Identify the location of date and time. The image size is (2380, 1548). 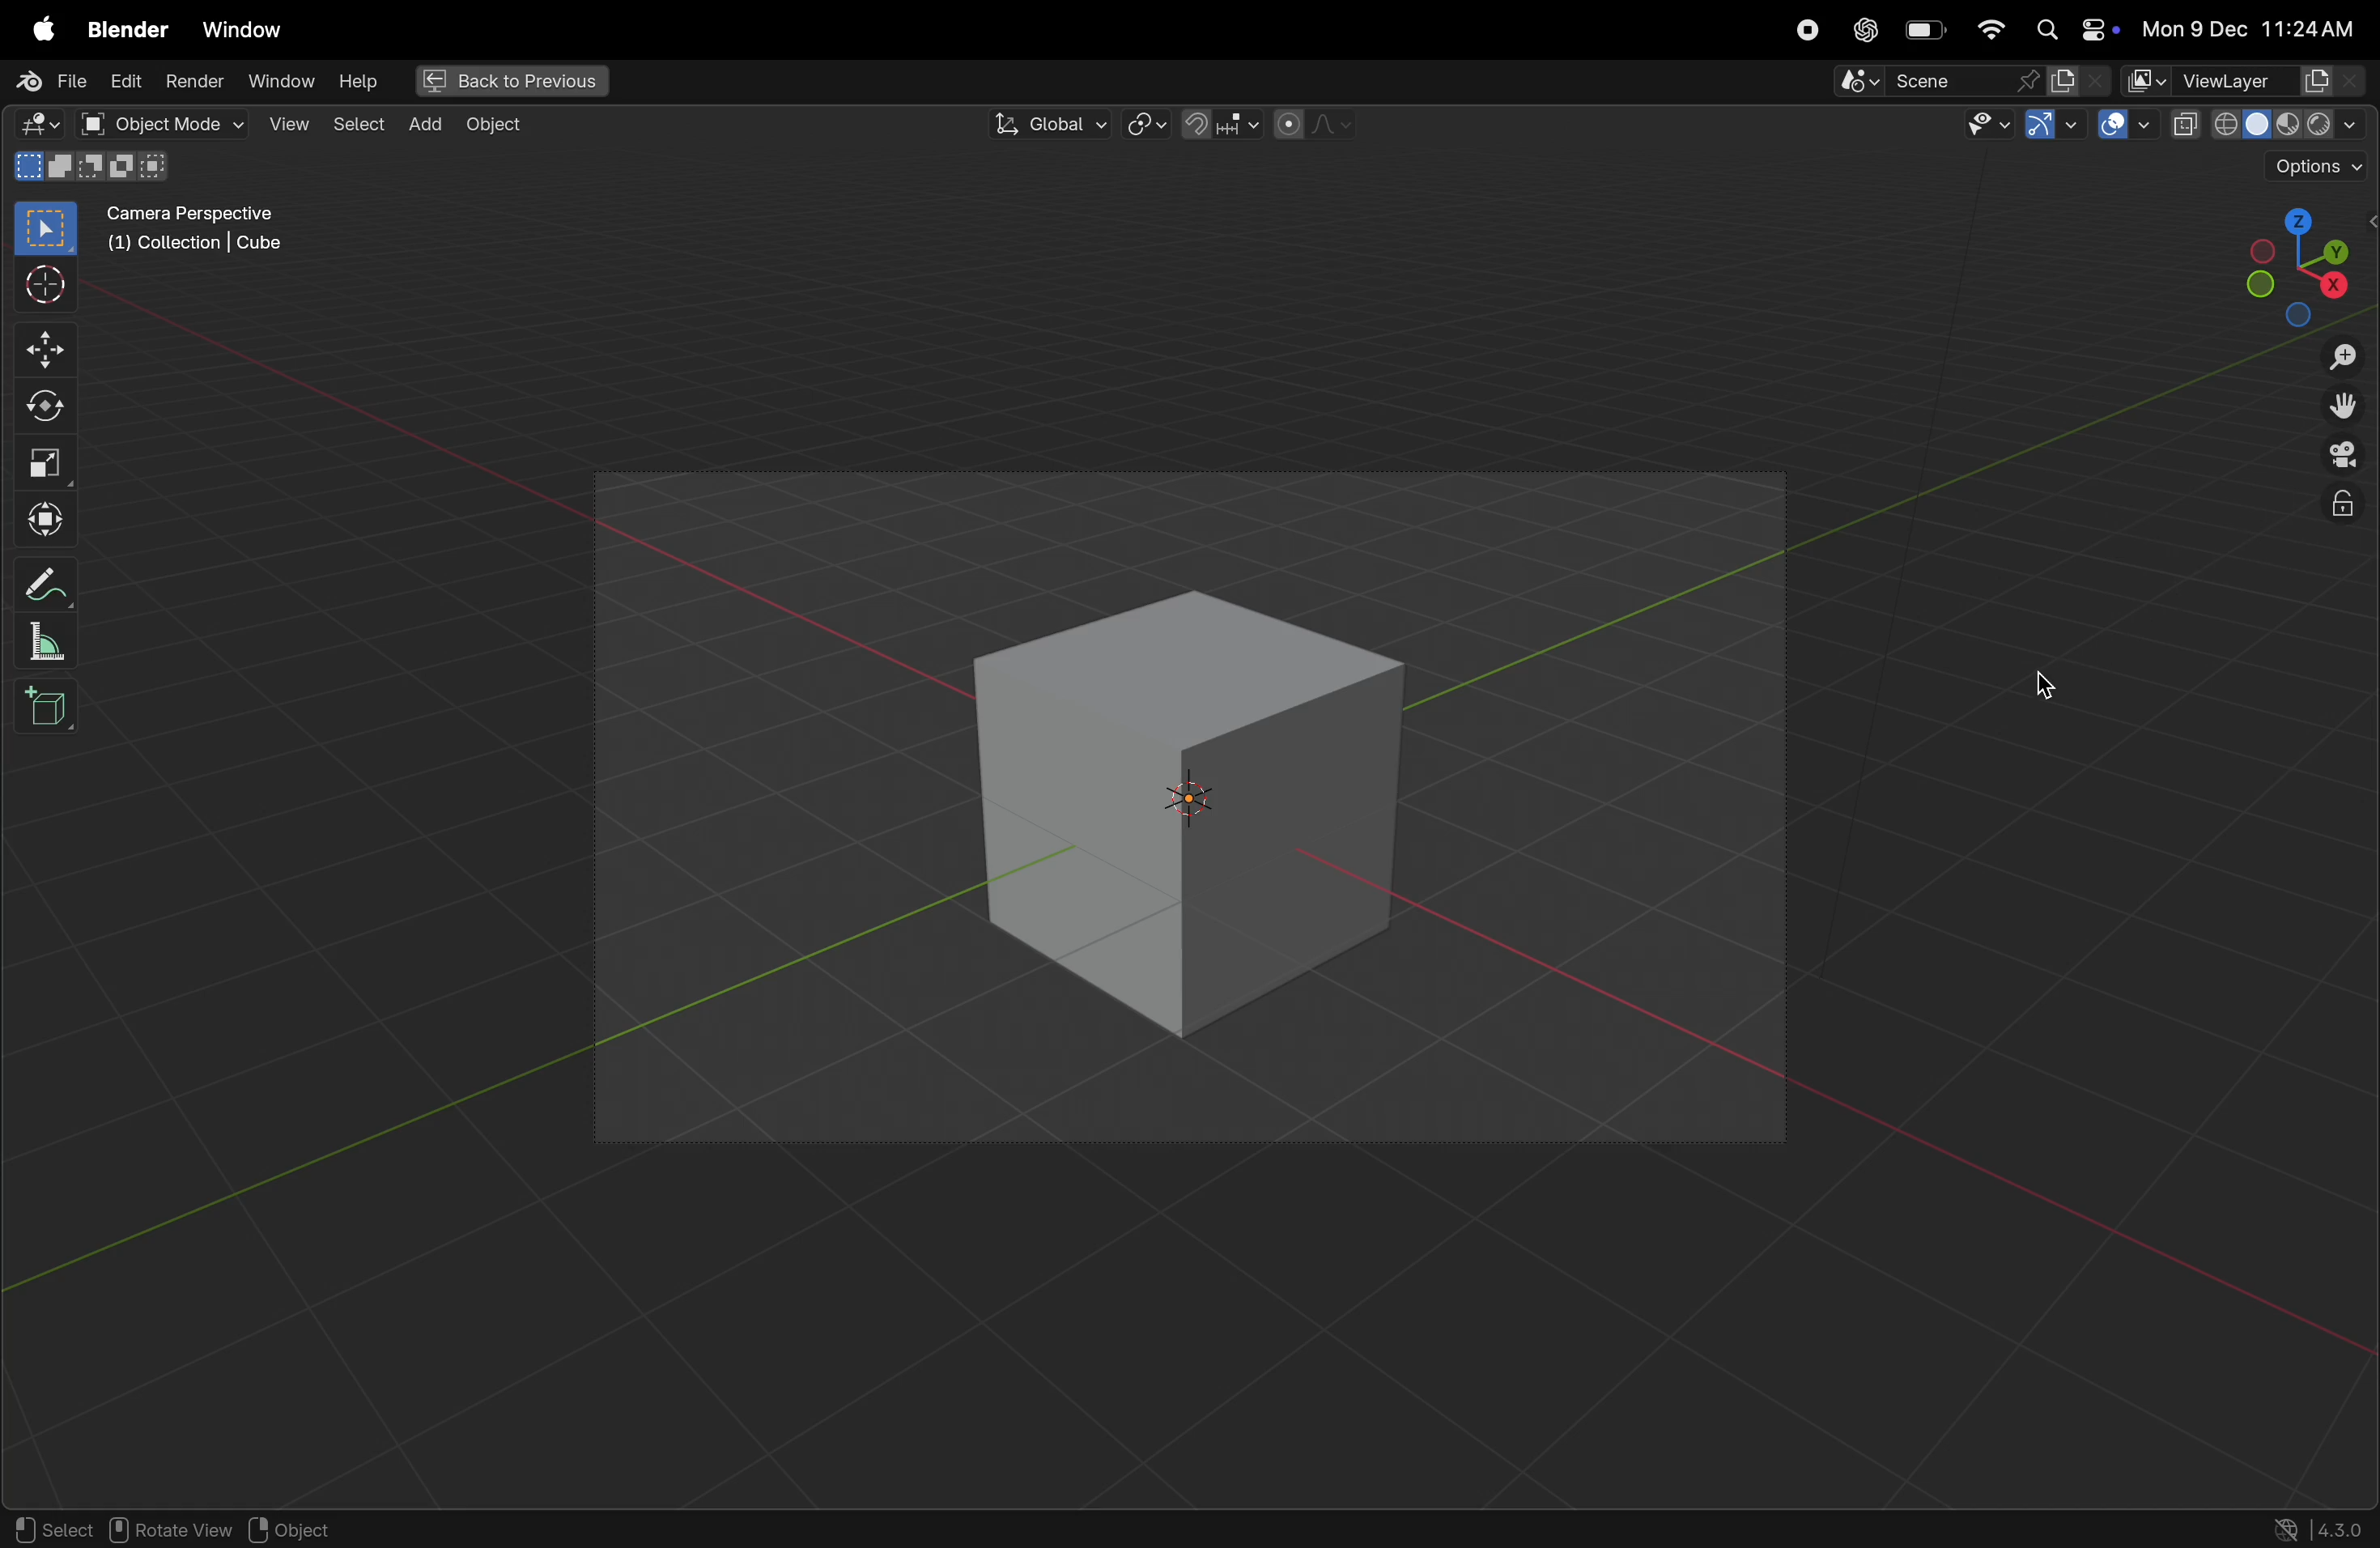
(2256, 23).